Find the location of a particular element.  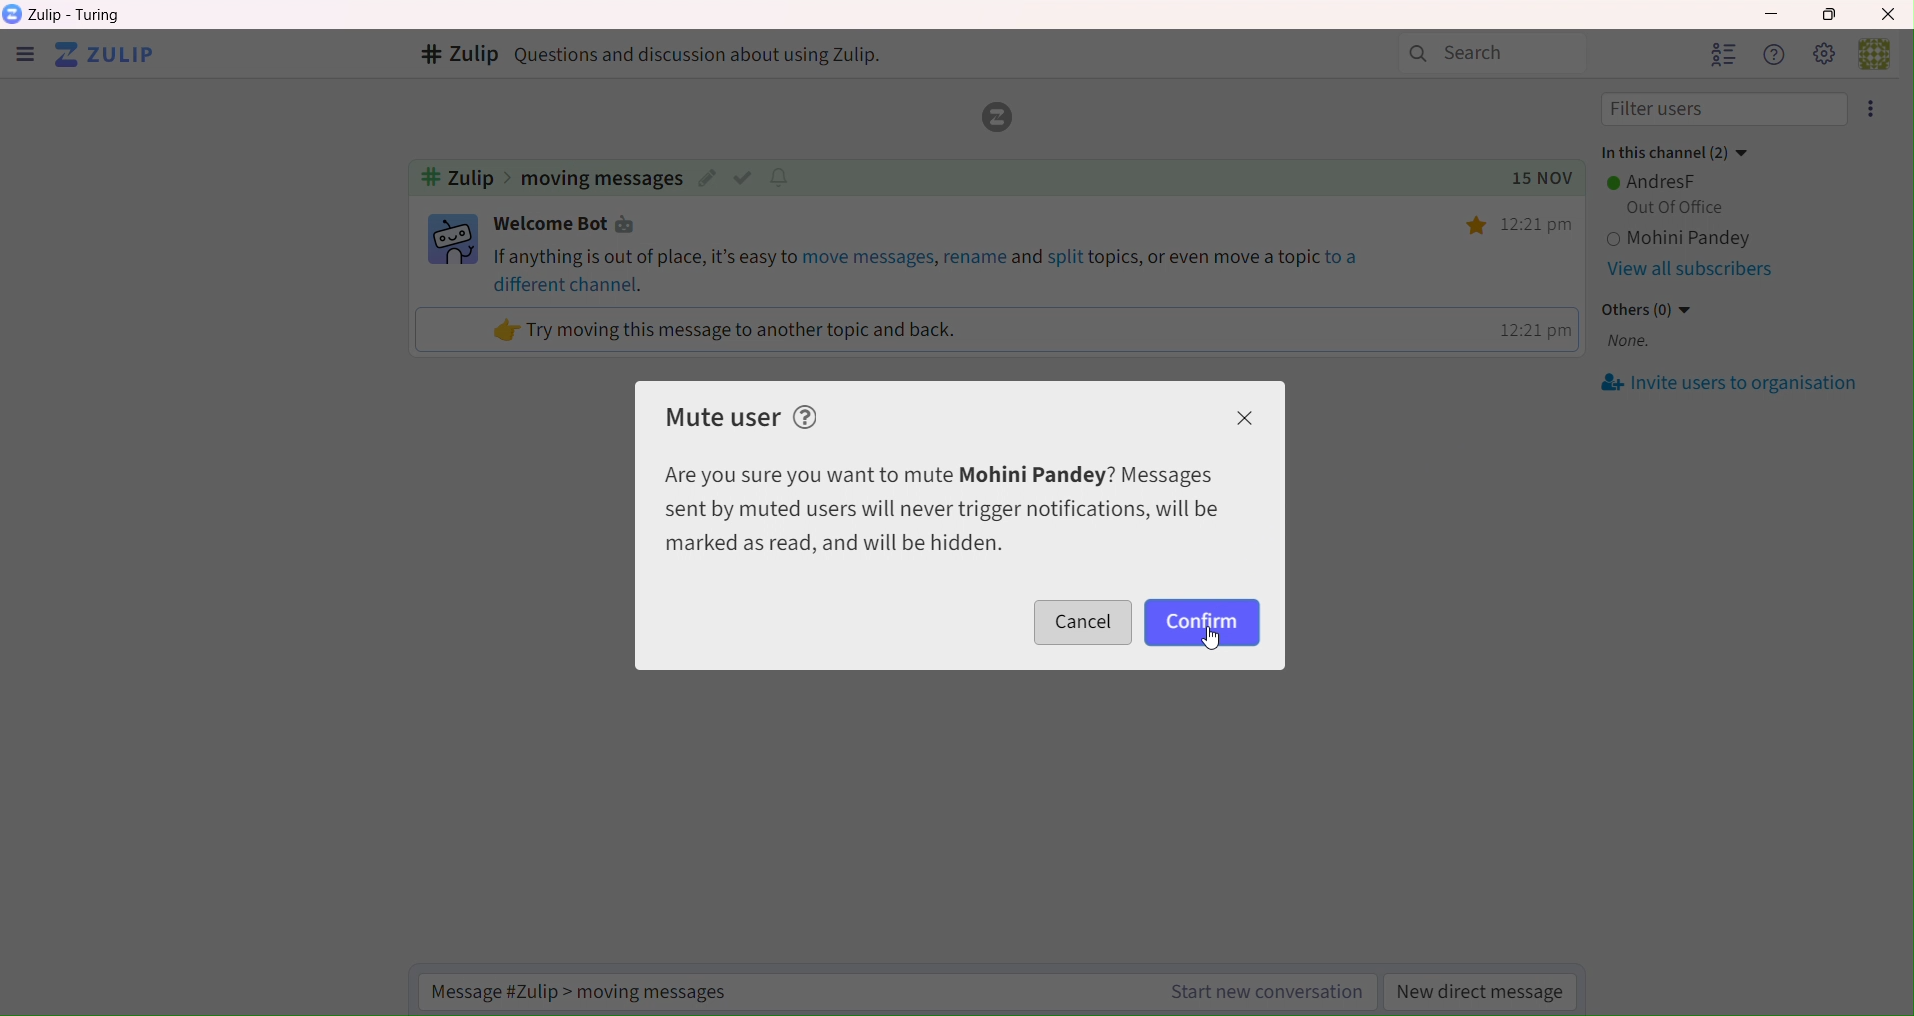

Box is located at coordinates (1836, 14).